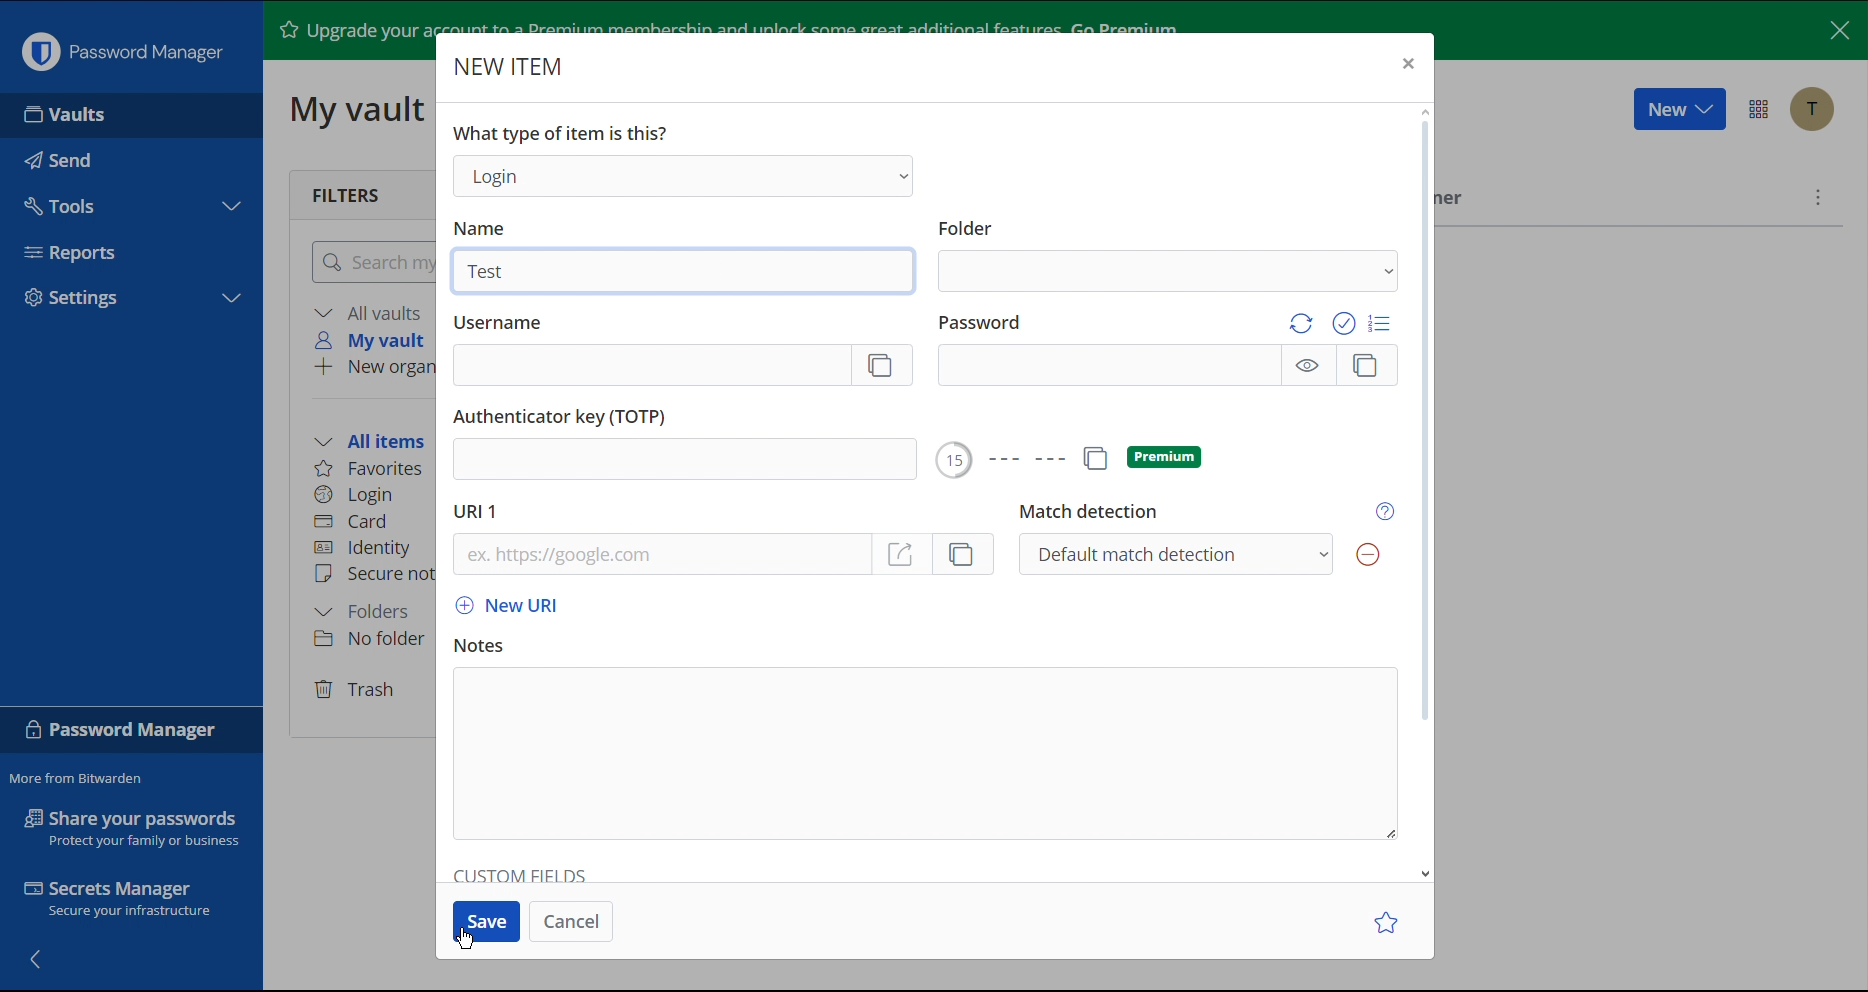  What do you see at coordinates (373, 571) in the screenshot?
I see `Secure note` at bounding box center [373, 571].